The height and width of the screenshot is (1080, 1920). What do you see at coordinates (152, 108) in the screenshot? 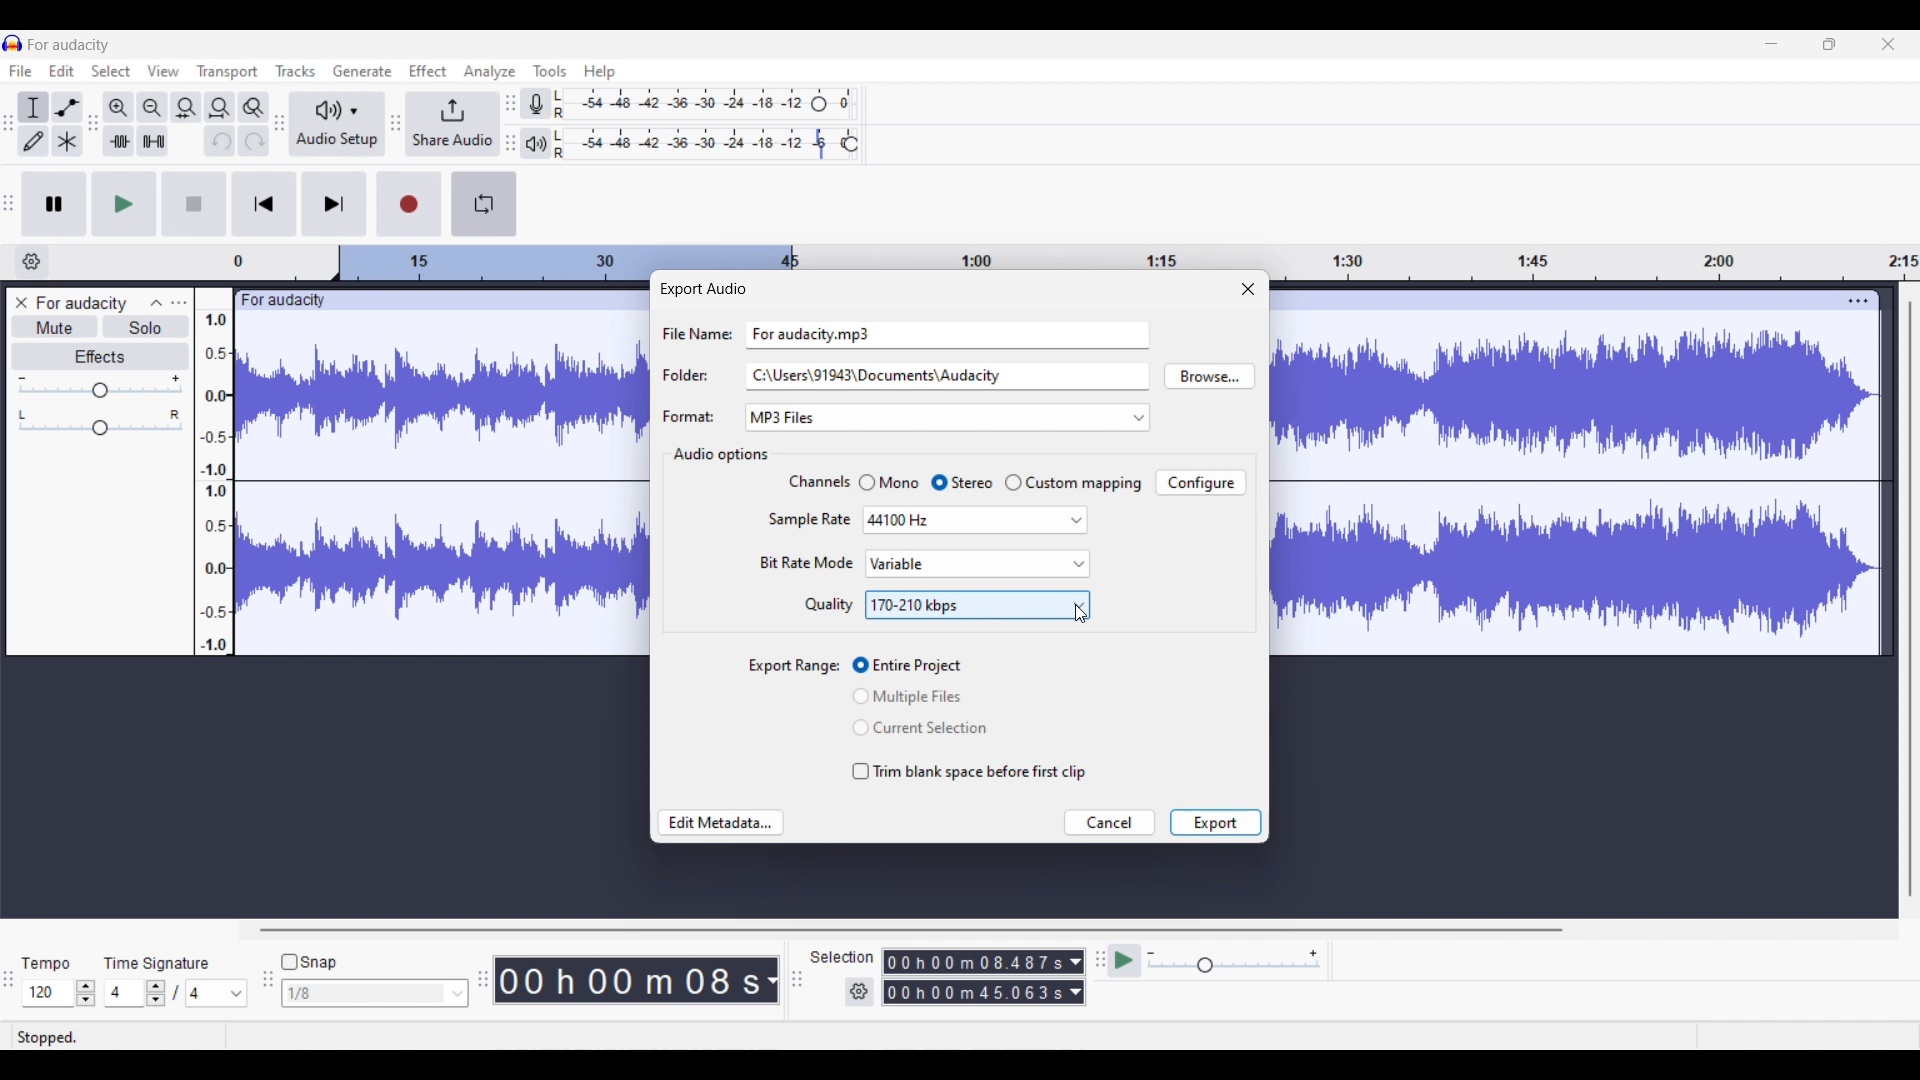
I see `Zoom out` at bounding box center [152, 108].